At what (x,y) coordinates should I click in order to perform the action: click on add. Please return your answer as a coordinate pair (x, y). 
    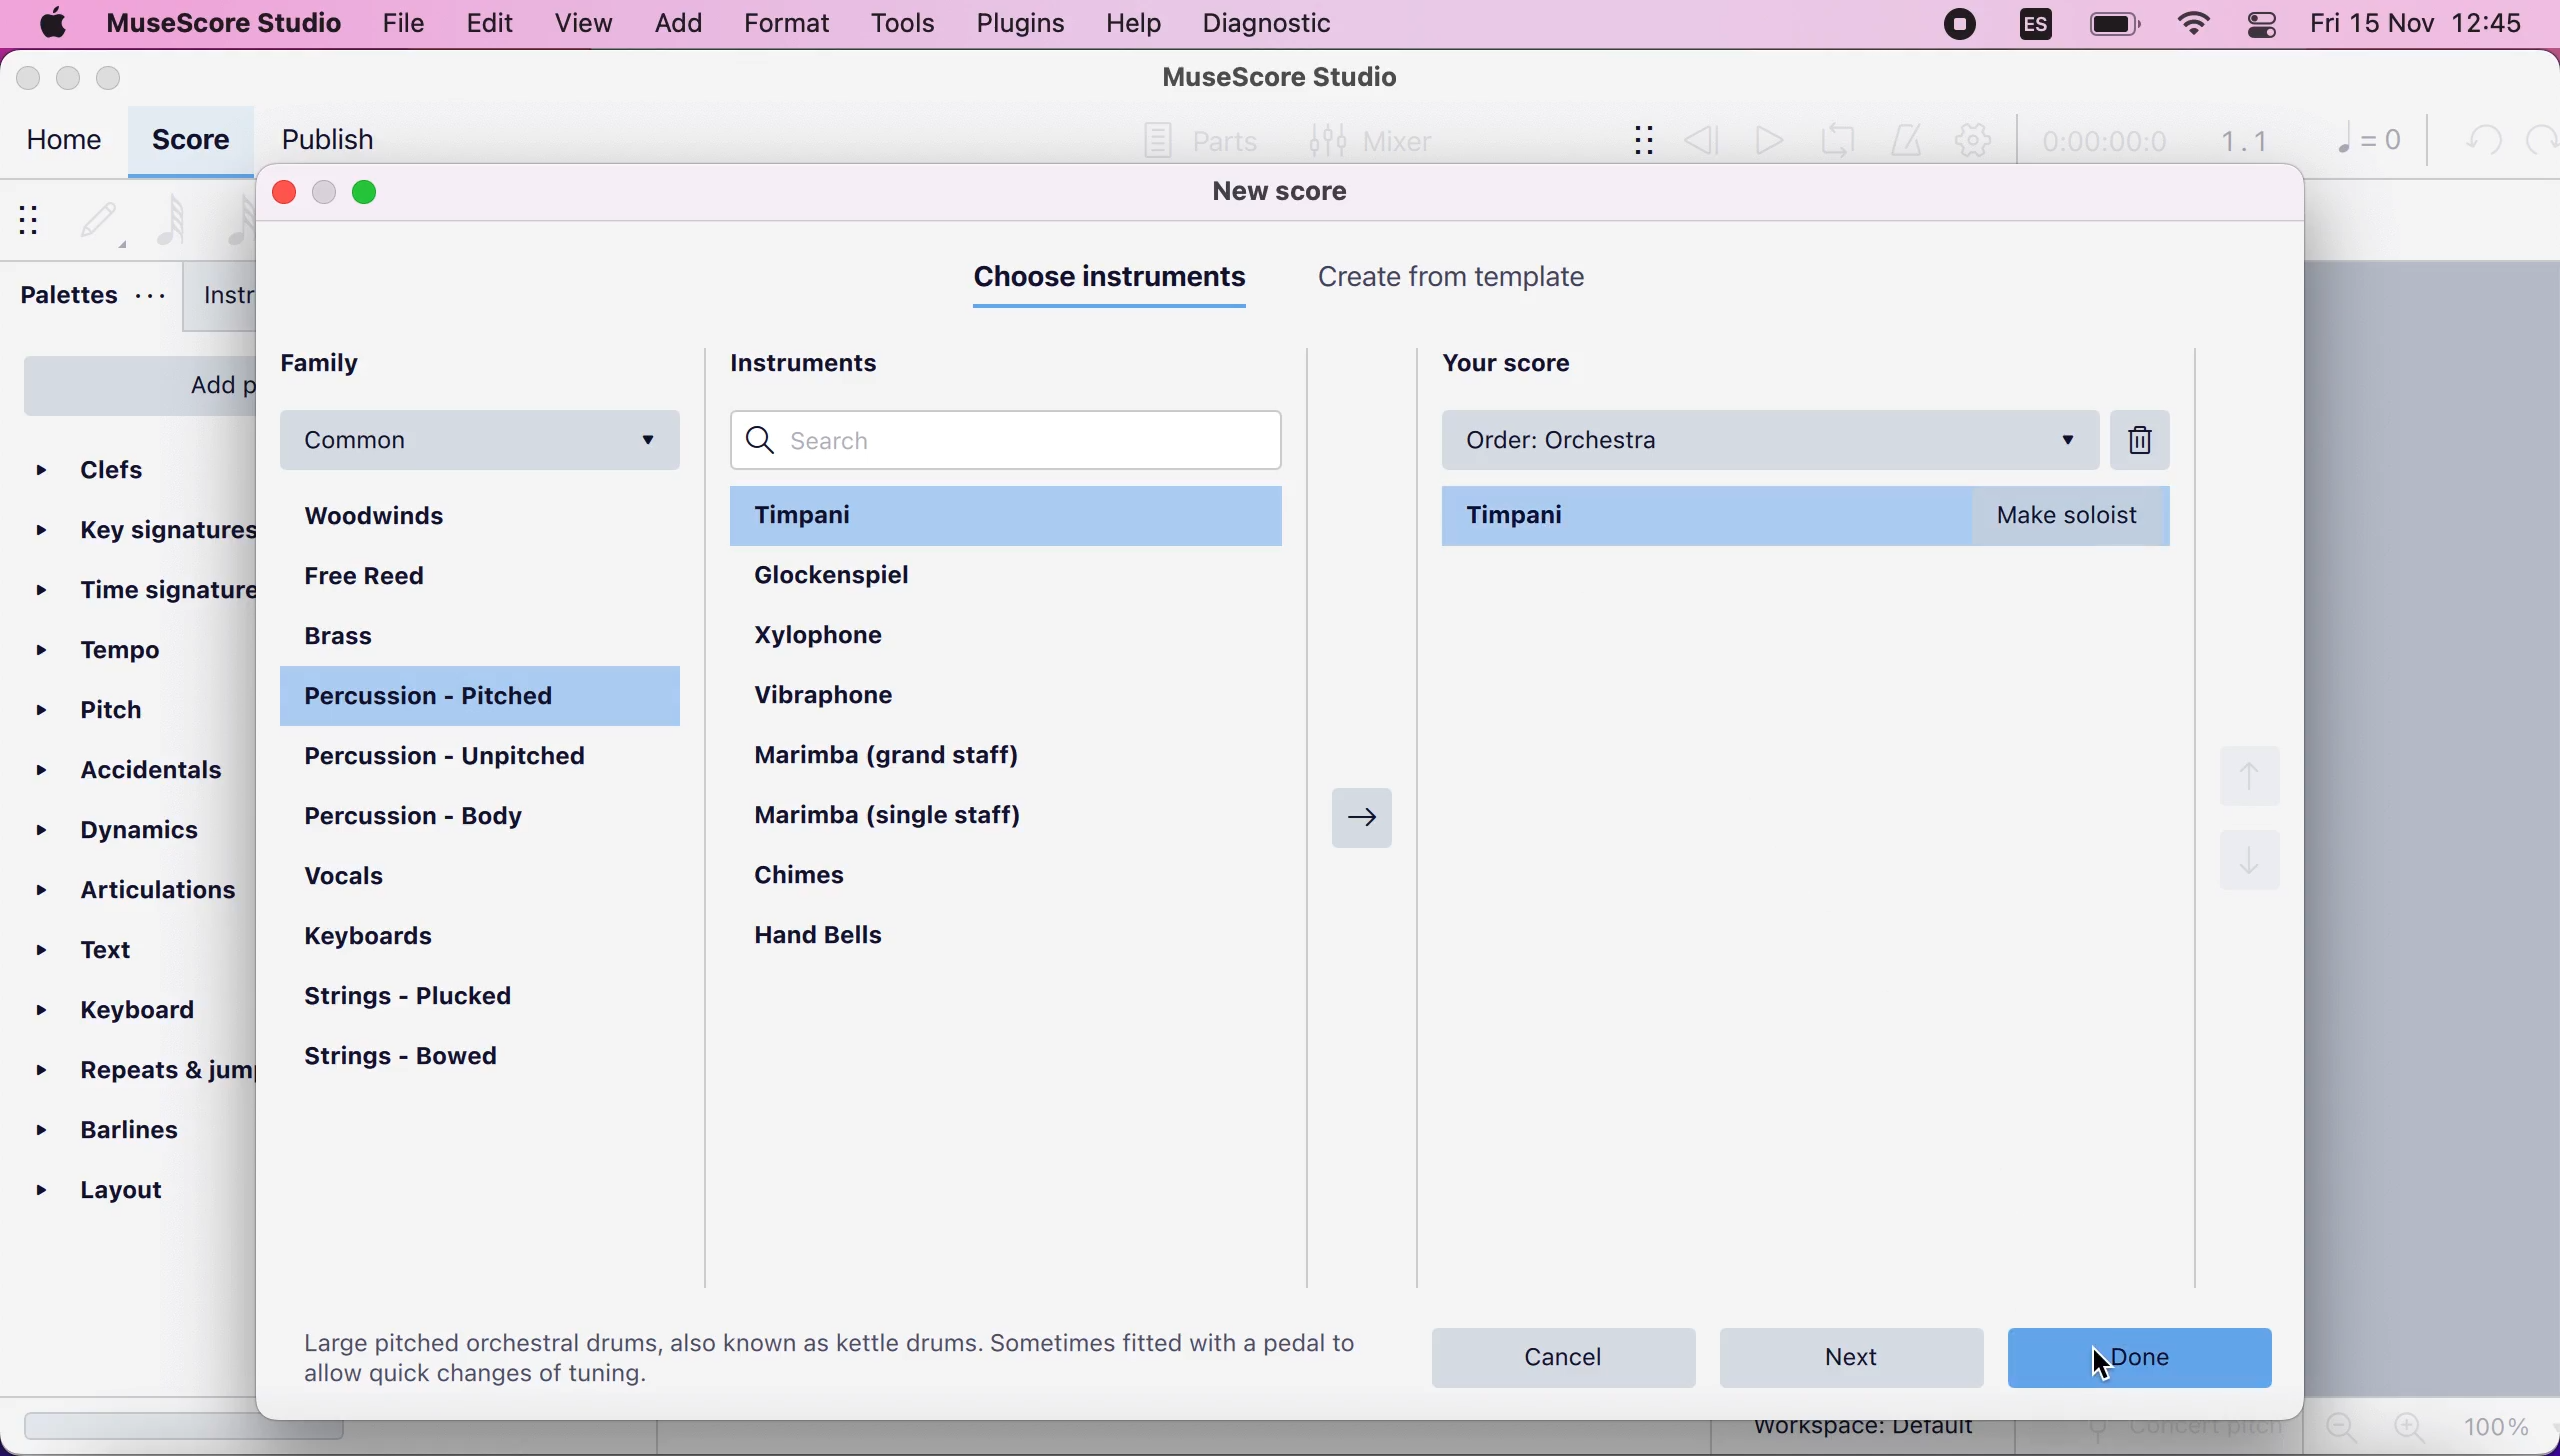
    Looking at the image, I should click on (677, 24).